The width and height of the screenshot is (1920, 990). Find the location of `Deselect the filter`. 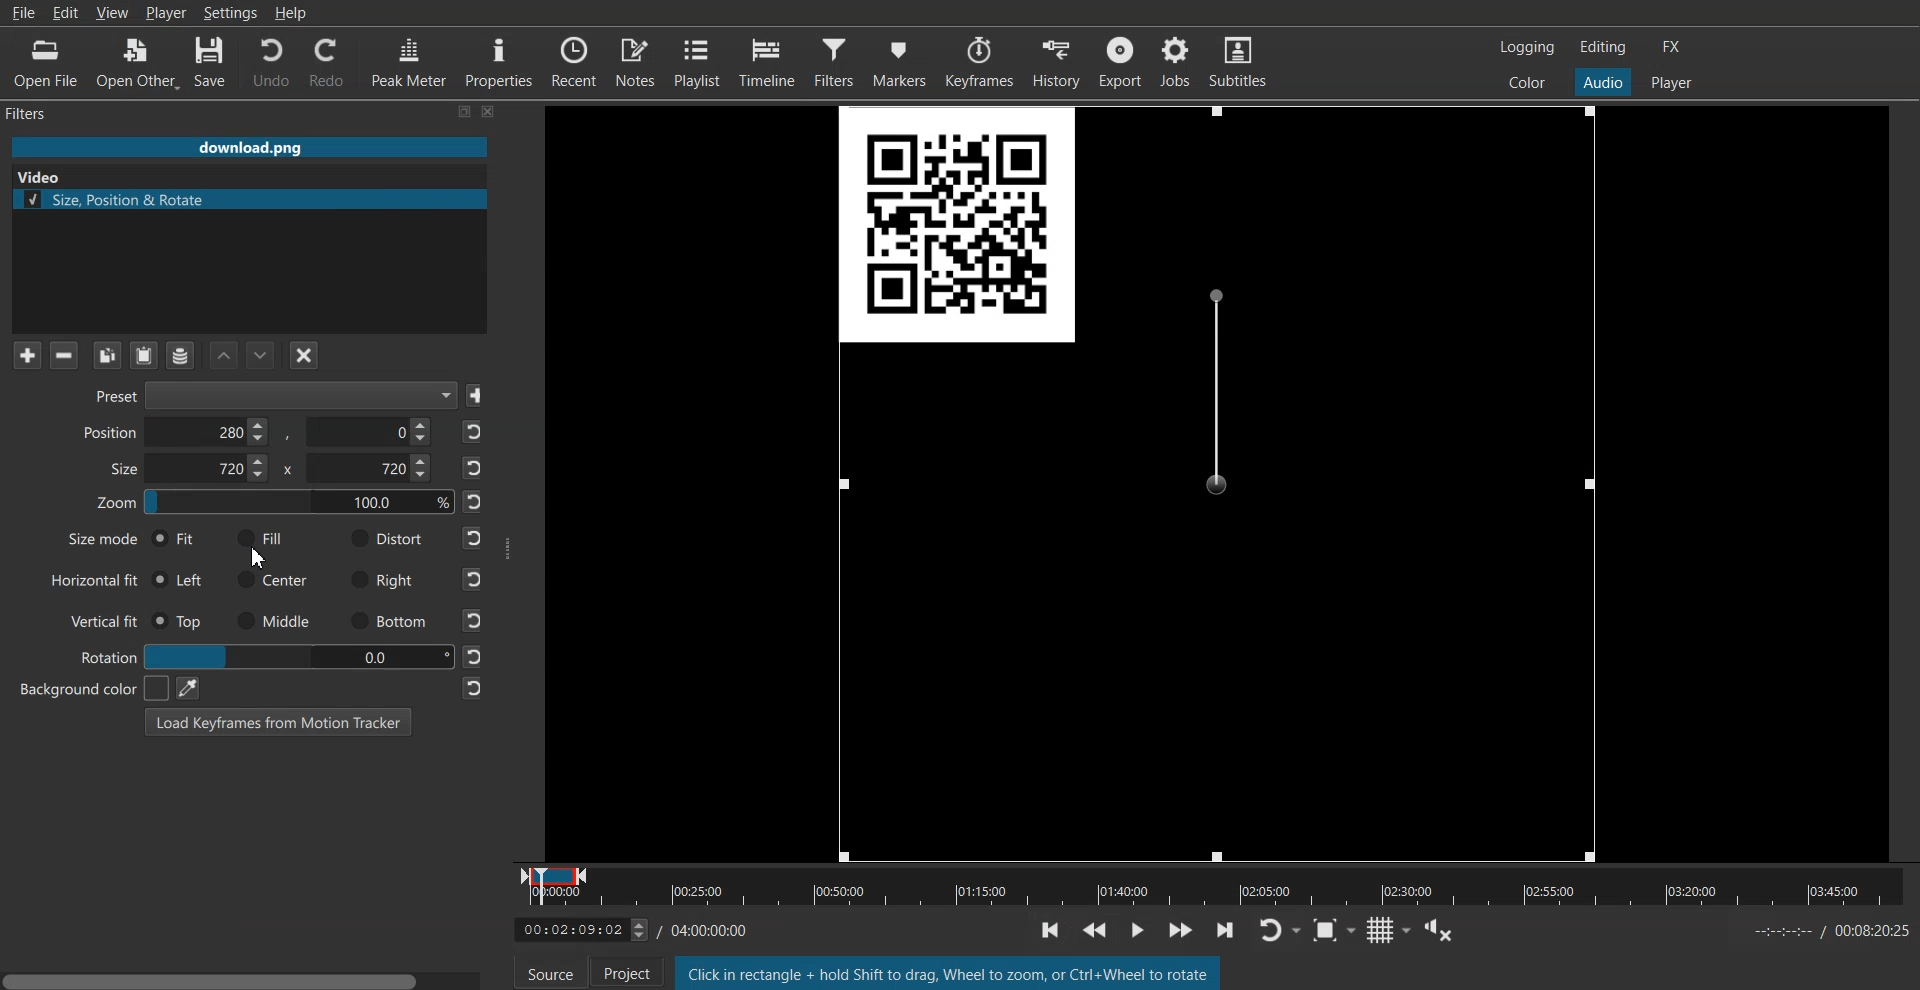

Deselect the filter is located at coordinates (305, 355).